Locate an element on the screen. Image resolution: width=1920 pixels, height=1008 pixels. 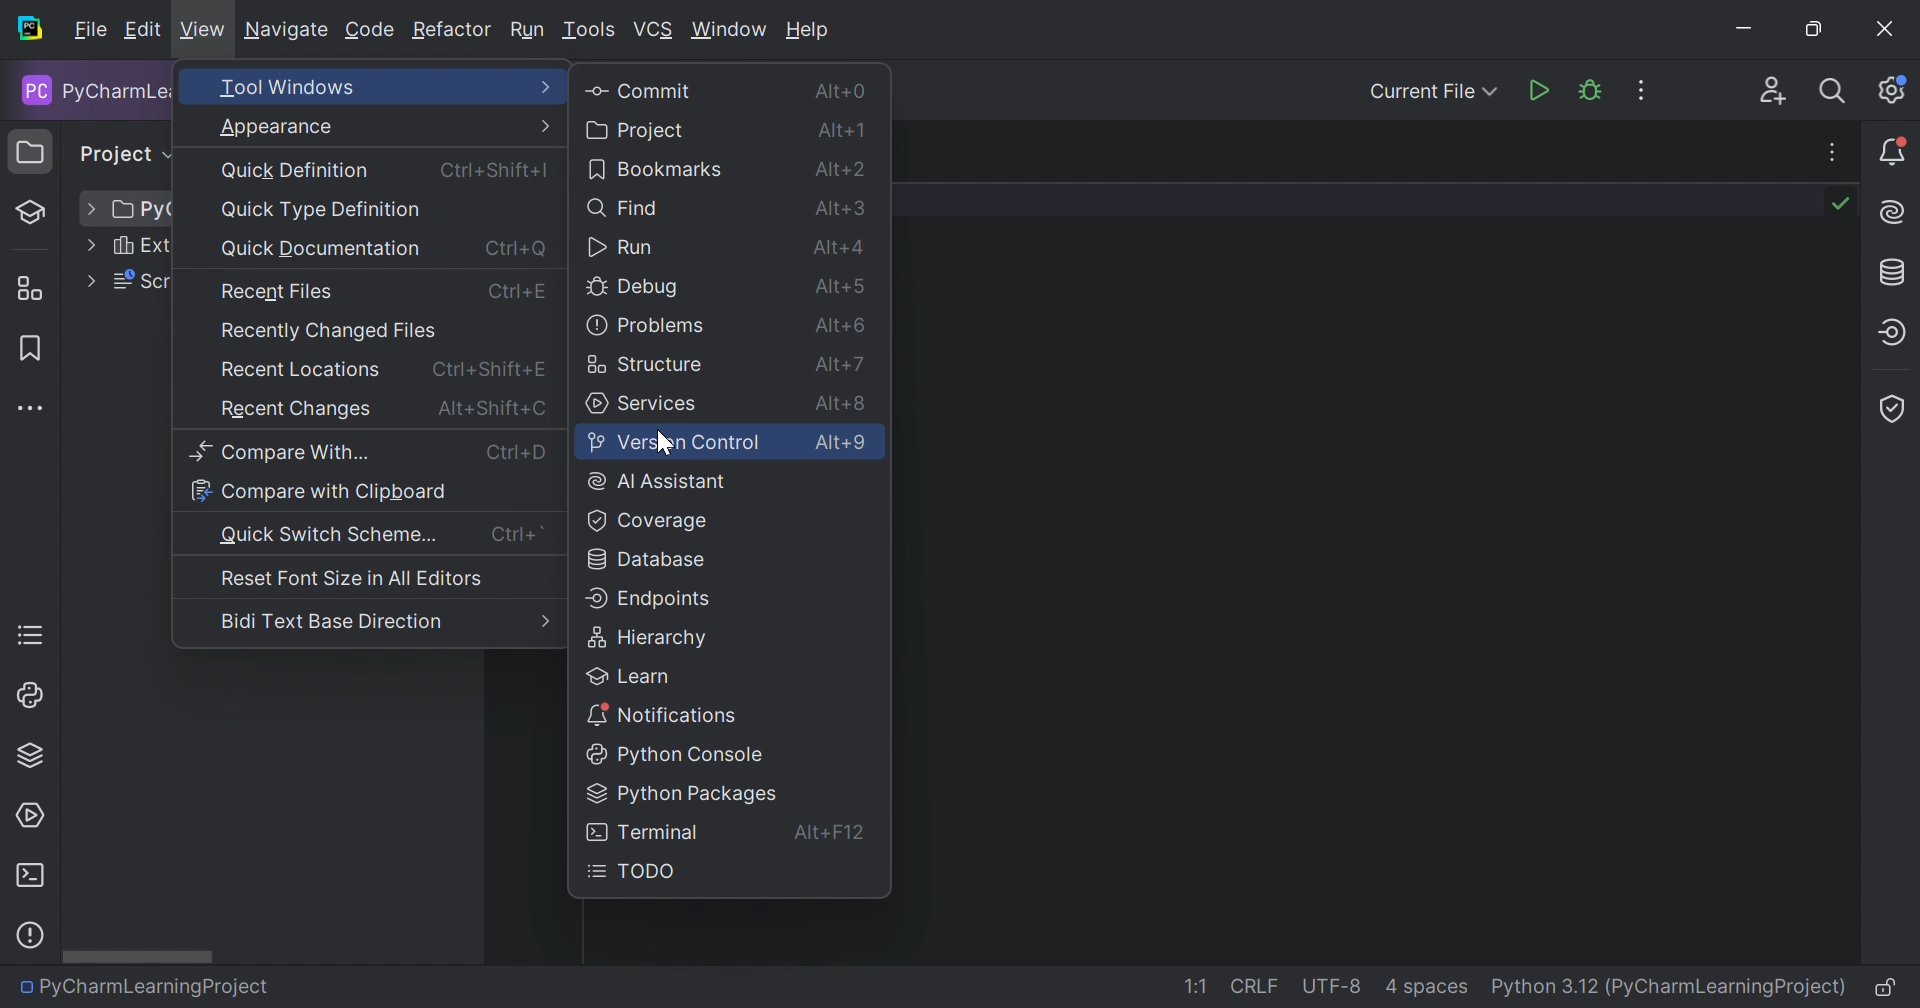
Structure is located at coordinates (36, 290).